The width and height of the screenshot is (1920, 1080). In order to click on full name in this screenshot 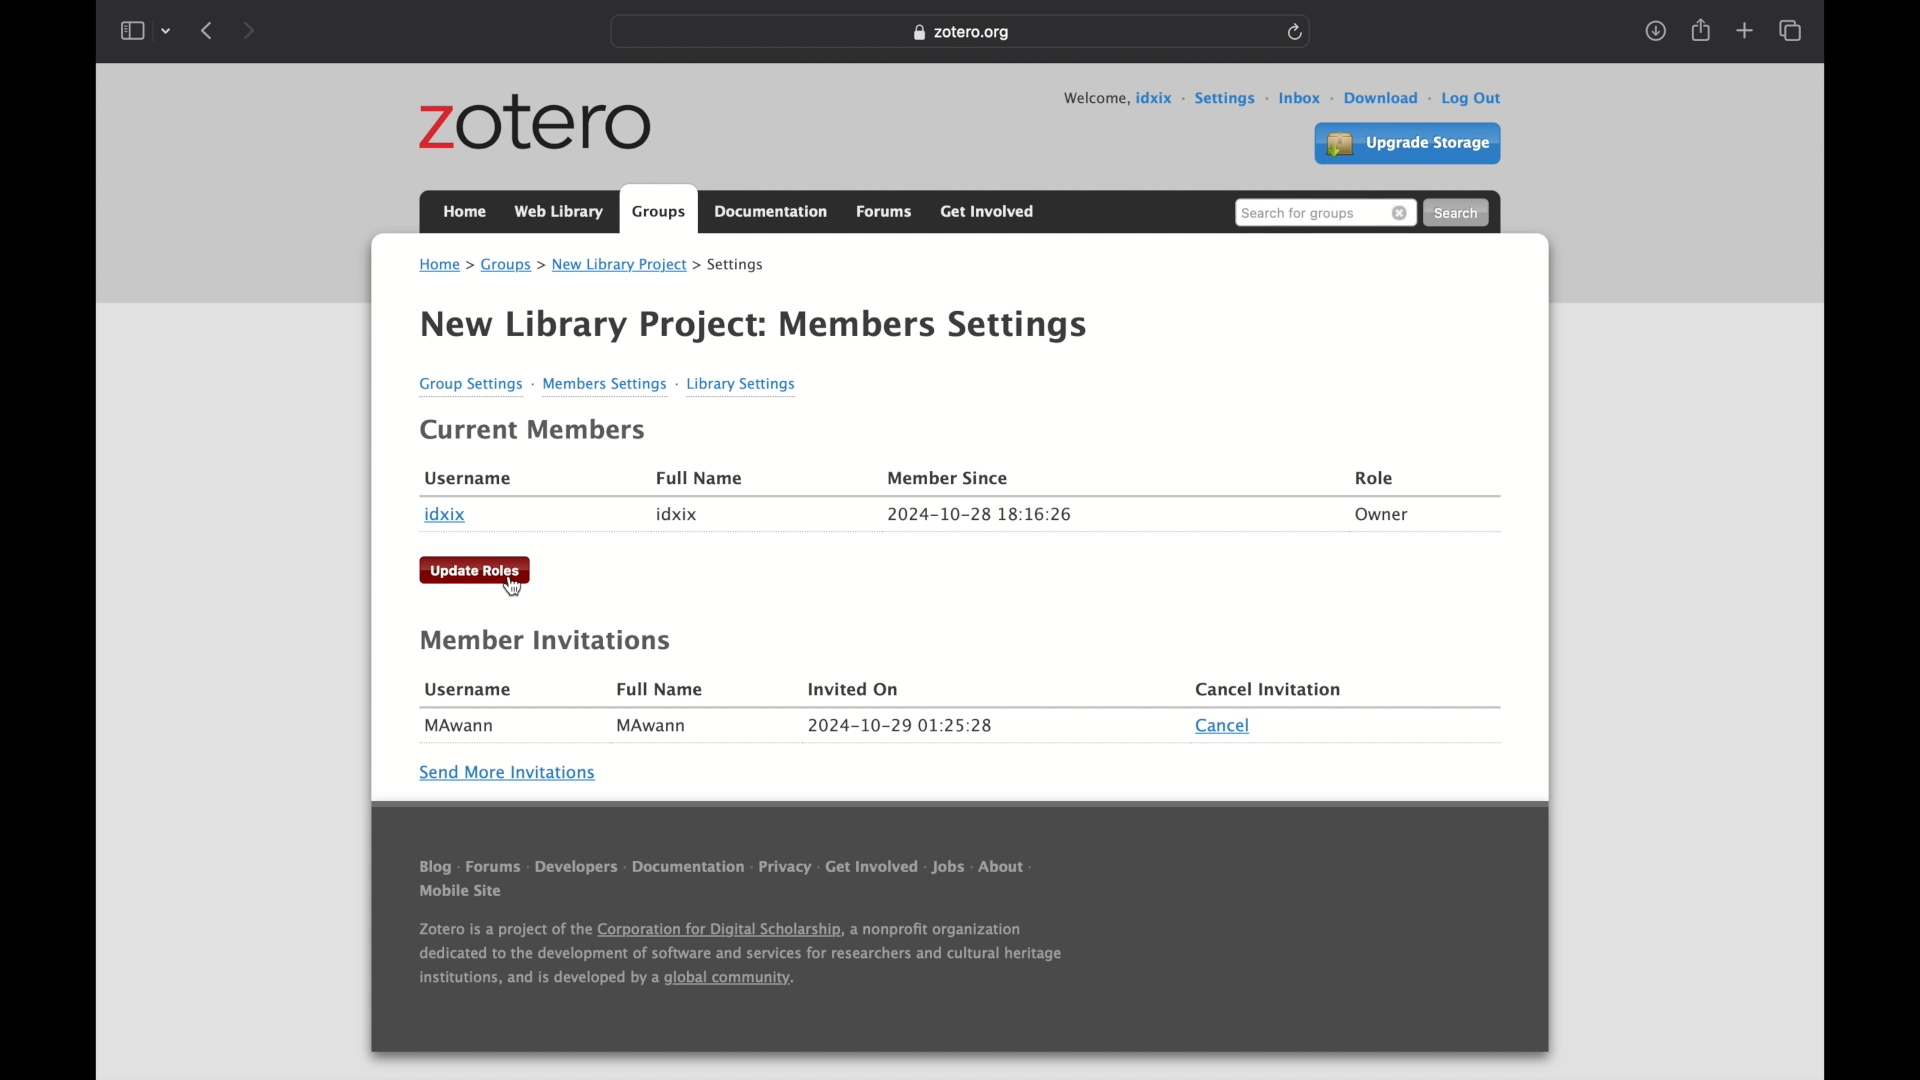, I will do `click(662, 689)`.